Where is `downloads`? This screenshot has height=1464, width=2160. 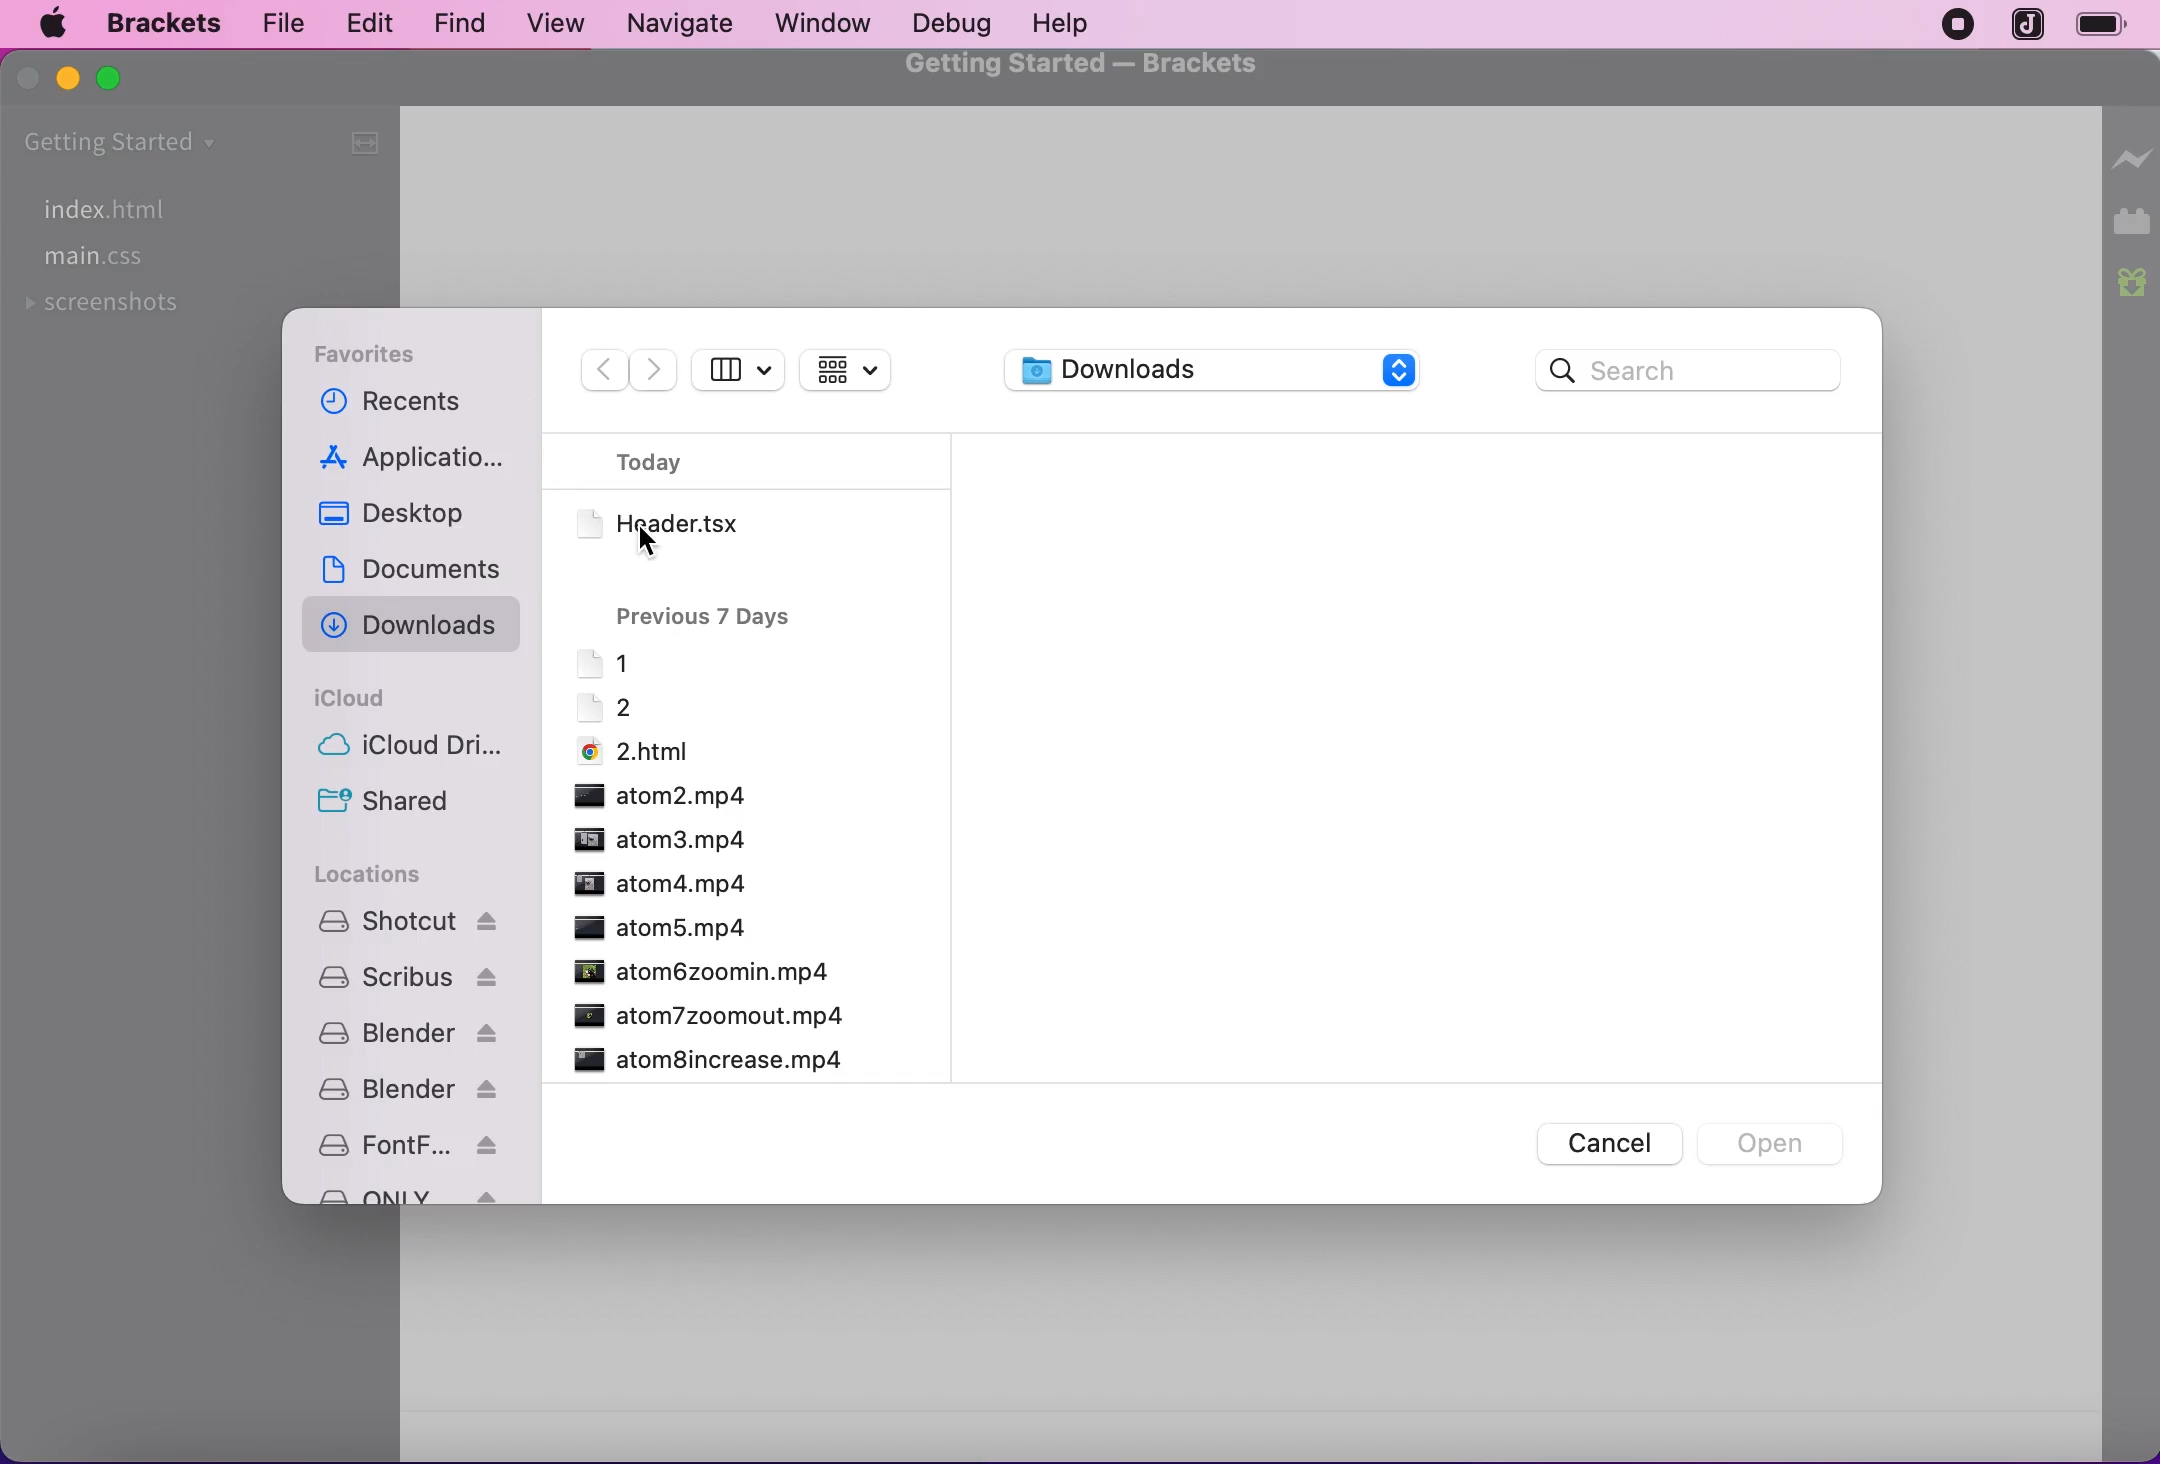 downloads is located at coordinates (1219, 369).